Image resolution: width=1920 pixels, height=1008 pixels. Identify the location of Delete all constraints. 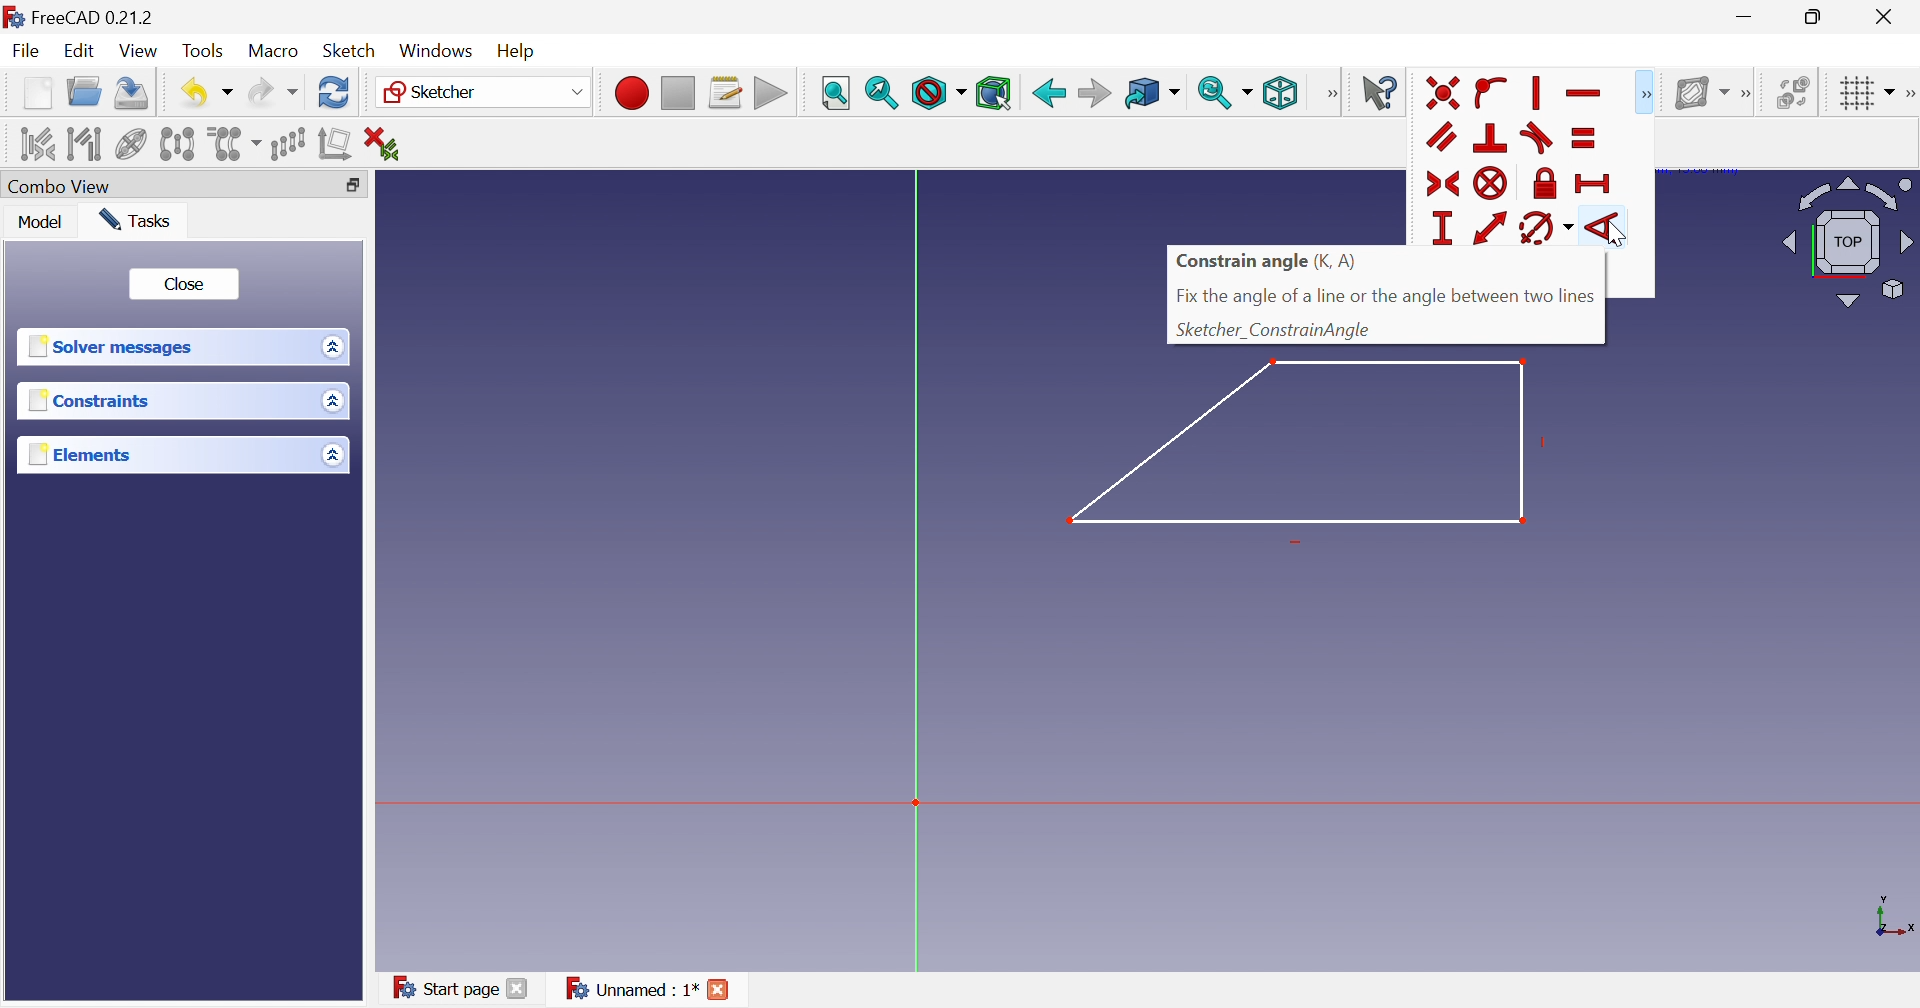
(381, 142).